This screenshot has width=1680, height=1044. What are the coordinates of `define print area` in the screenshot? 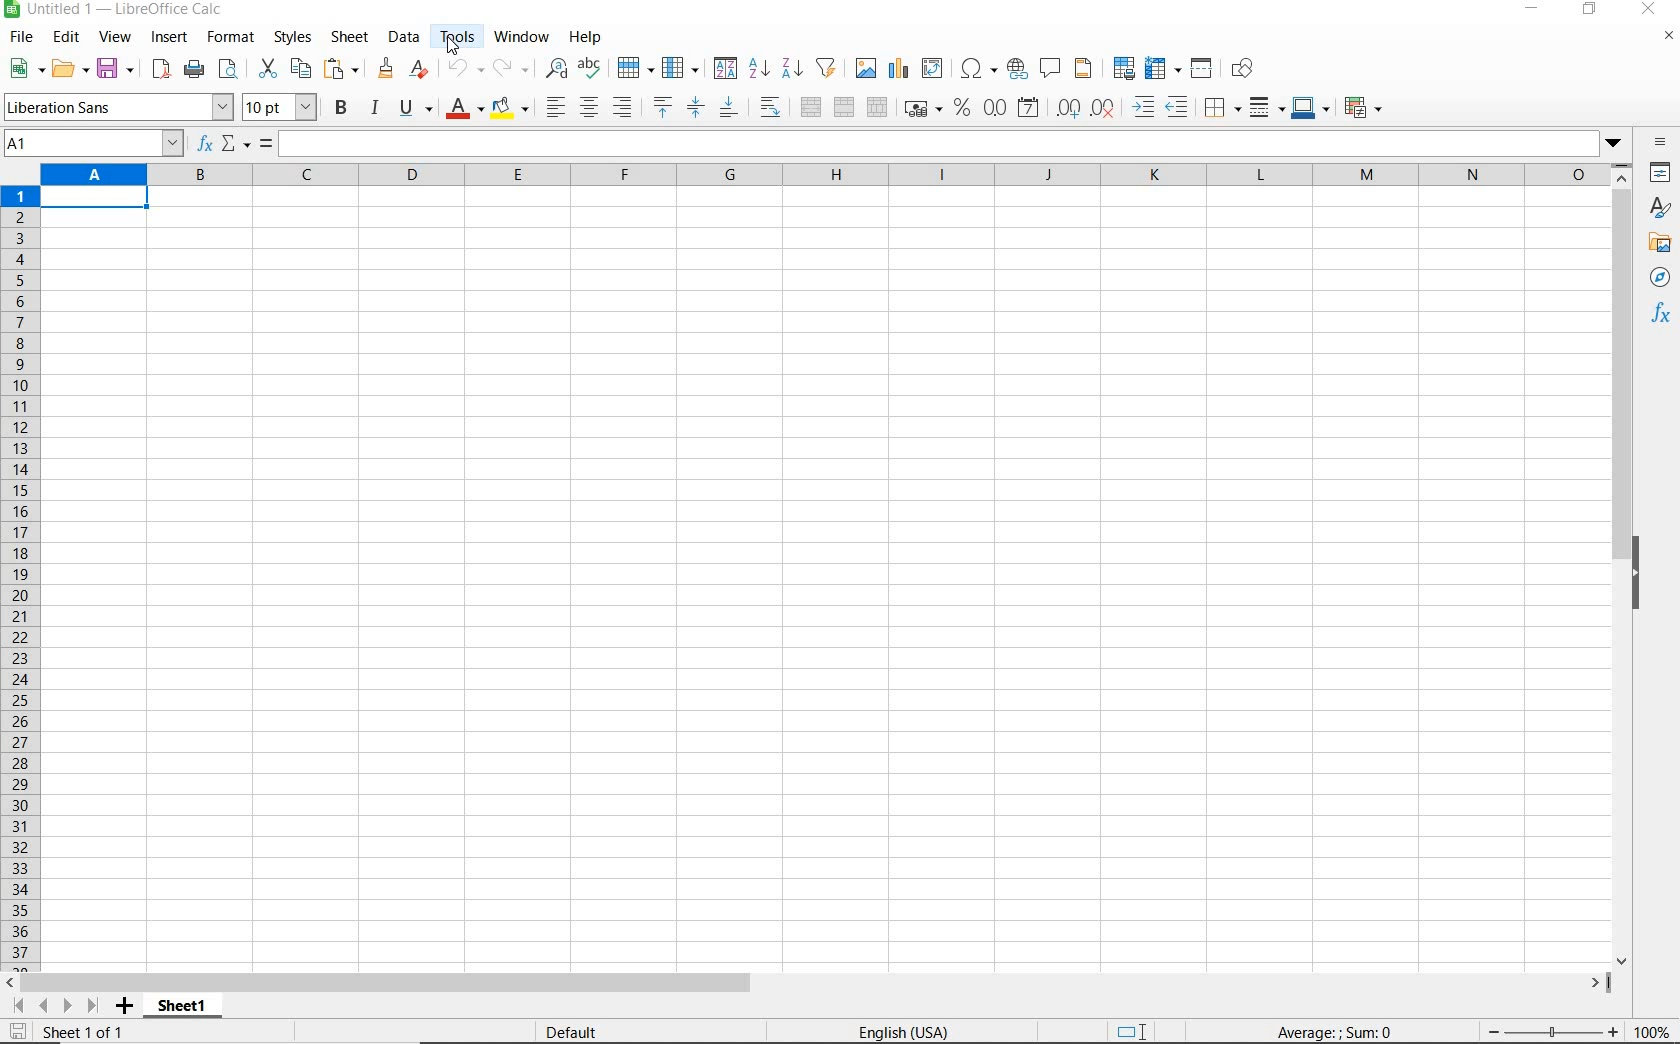 It's located at (1122, 69).